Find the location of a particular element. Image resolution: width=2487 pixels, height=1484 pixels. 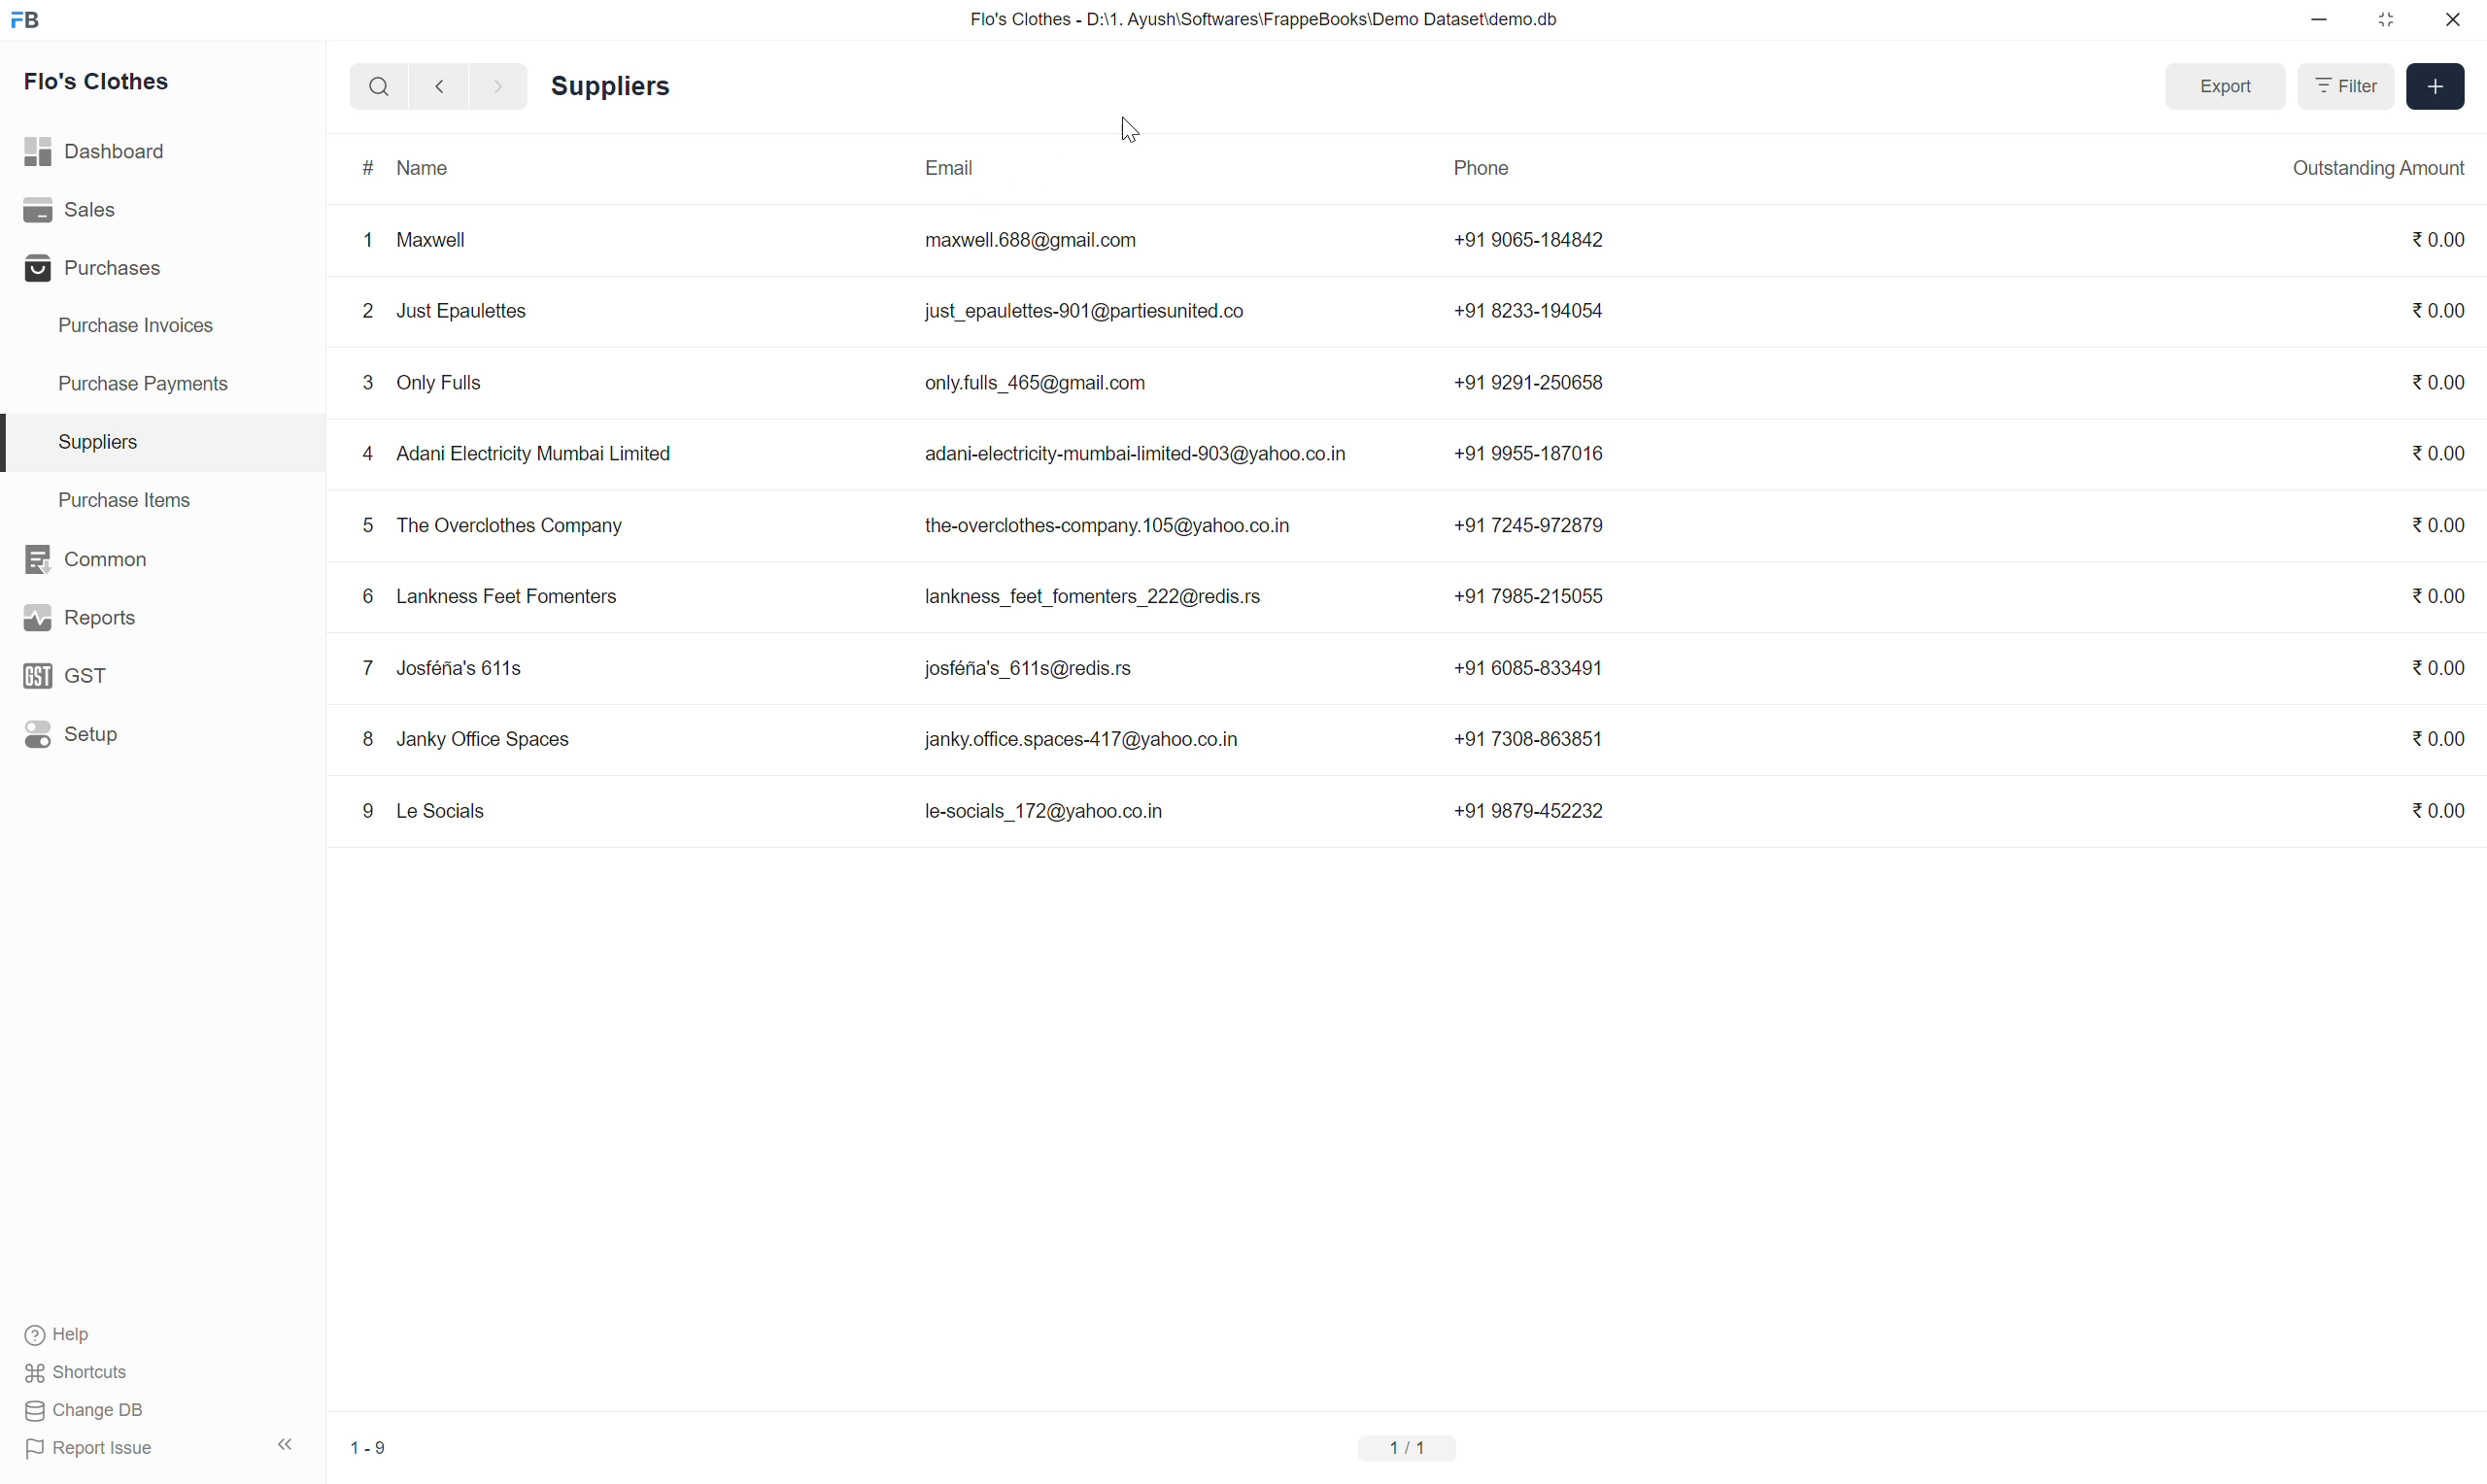

Report issue is located at coordinates (97, 1449).